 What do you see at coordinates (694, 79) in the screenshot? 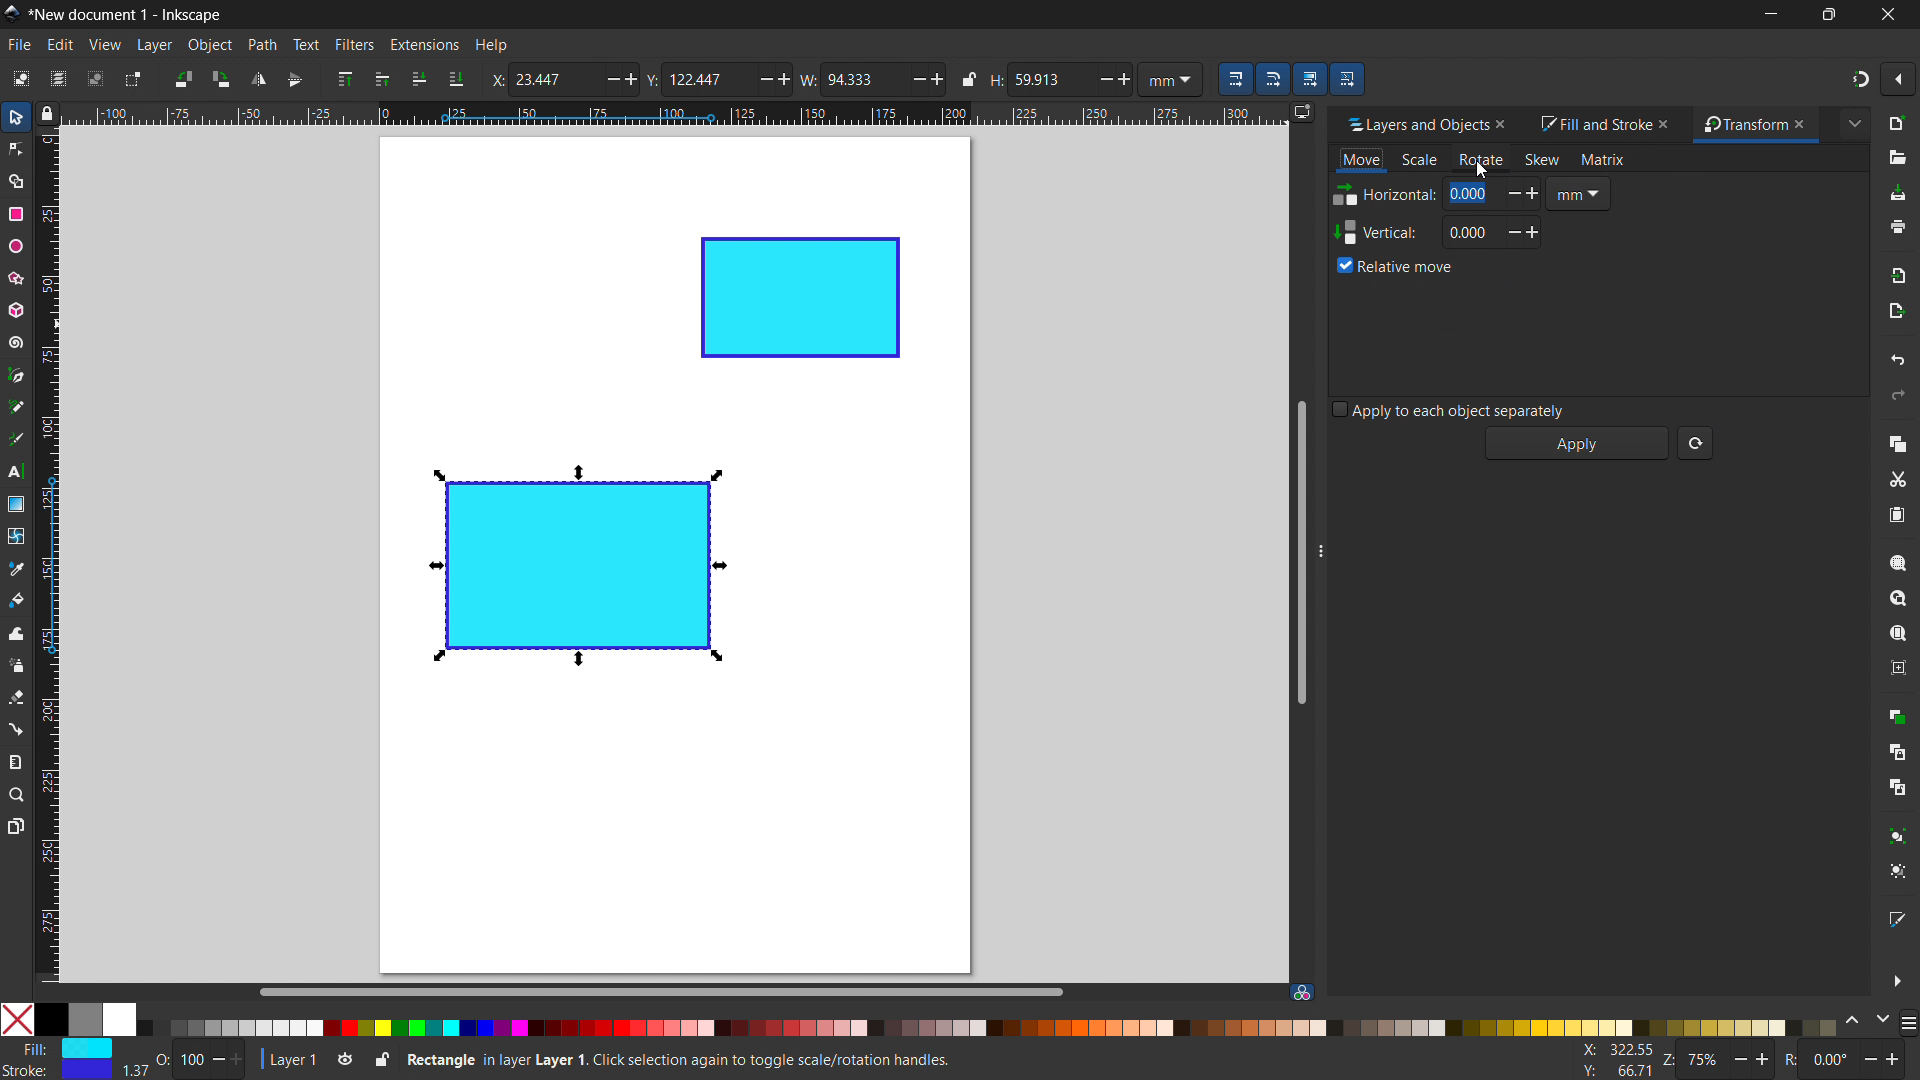
I see `Y: 122.447` at bounding box center [694, 79].